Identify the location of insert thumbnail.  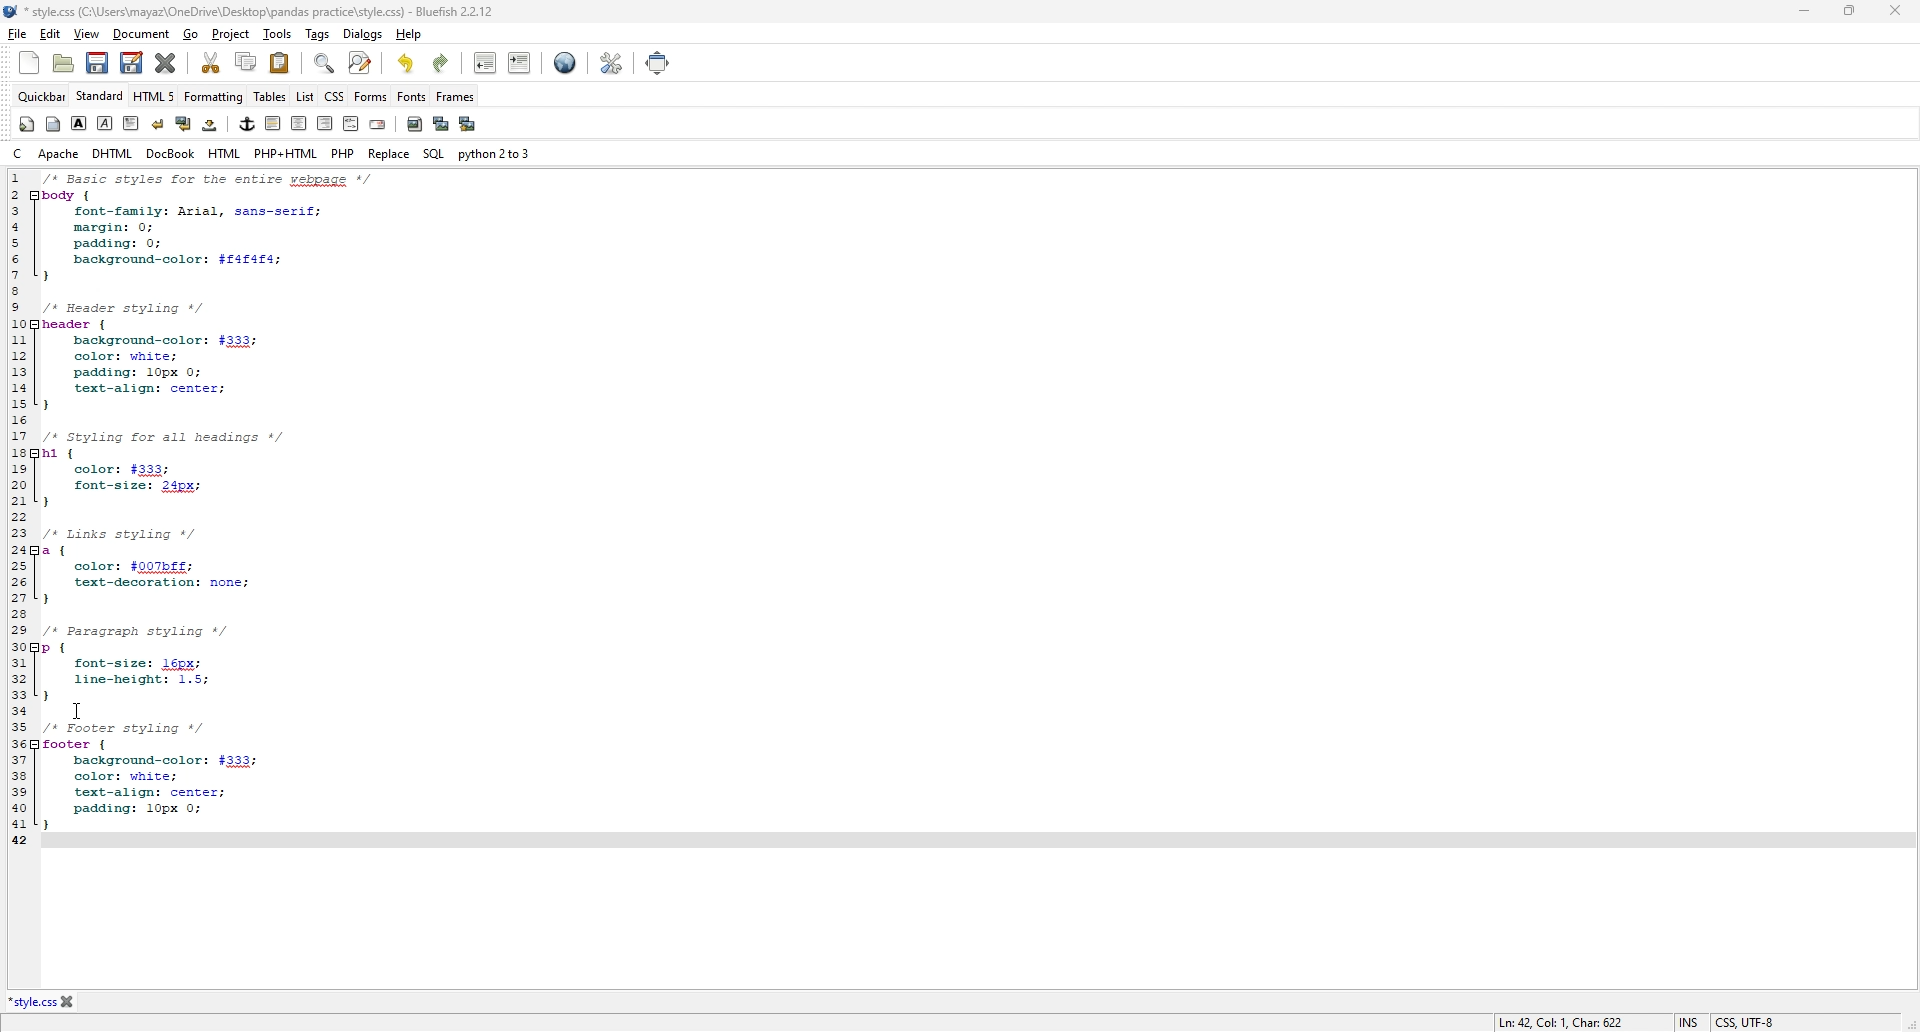
(440, 125).